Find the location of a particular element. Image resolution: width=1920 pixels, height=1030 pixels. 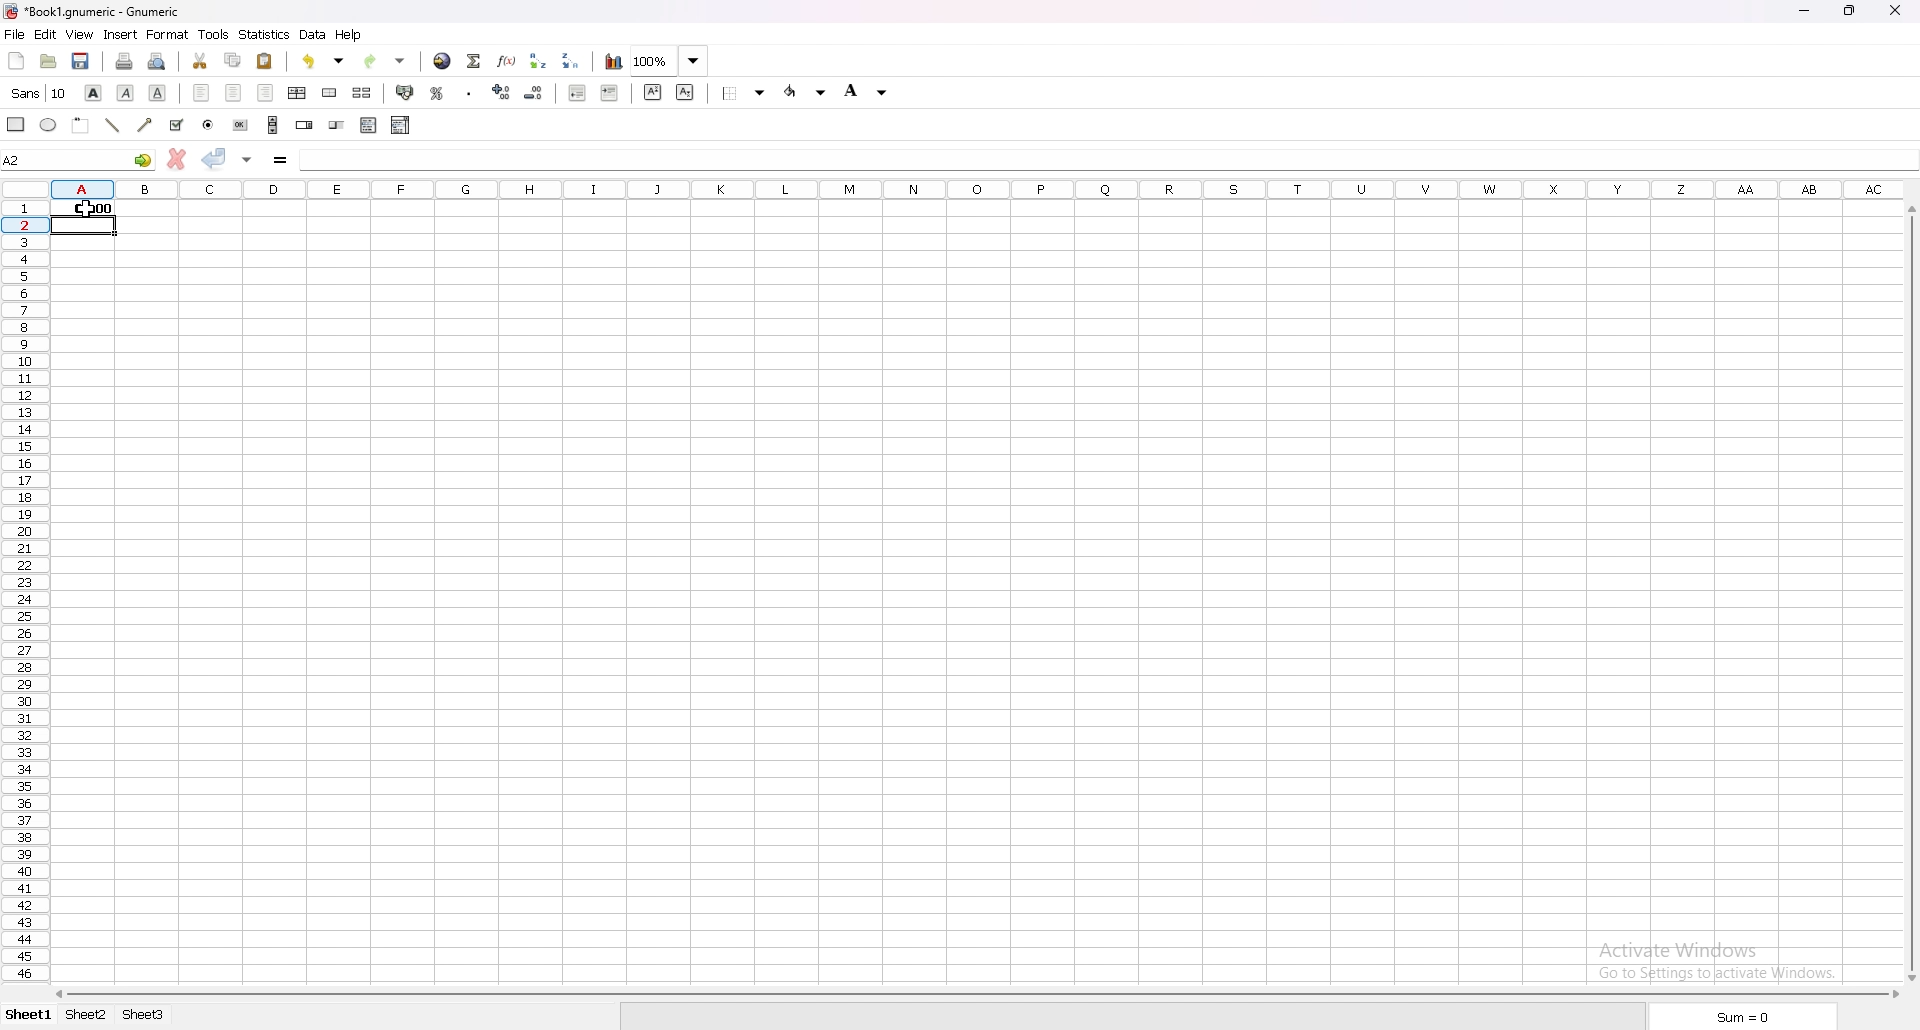

align right is located at coordinates (265, 93).